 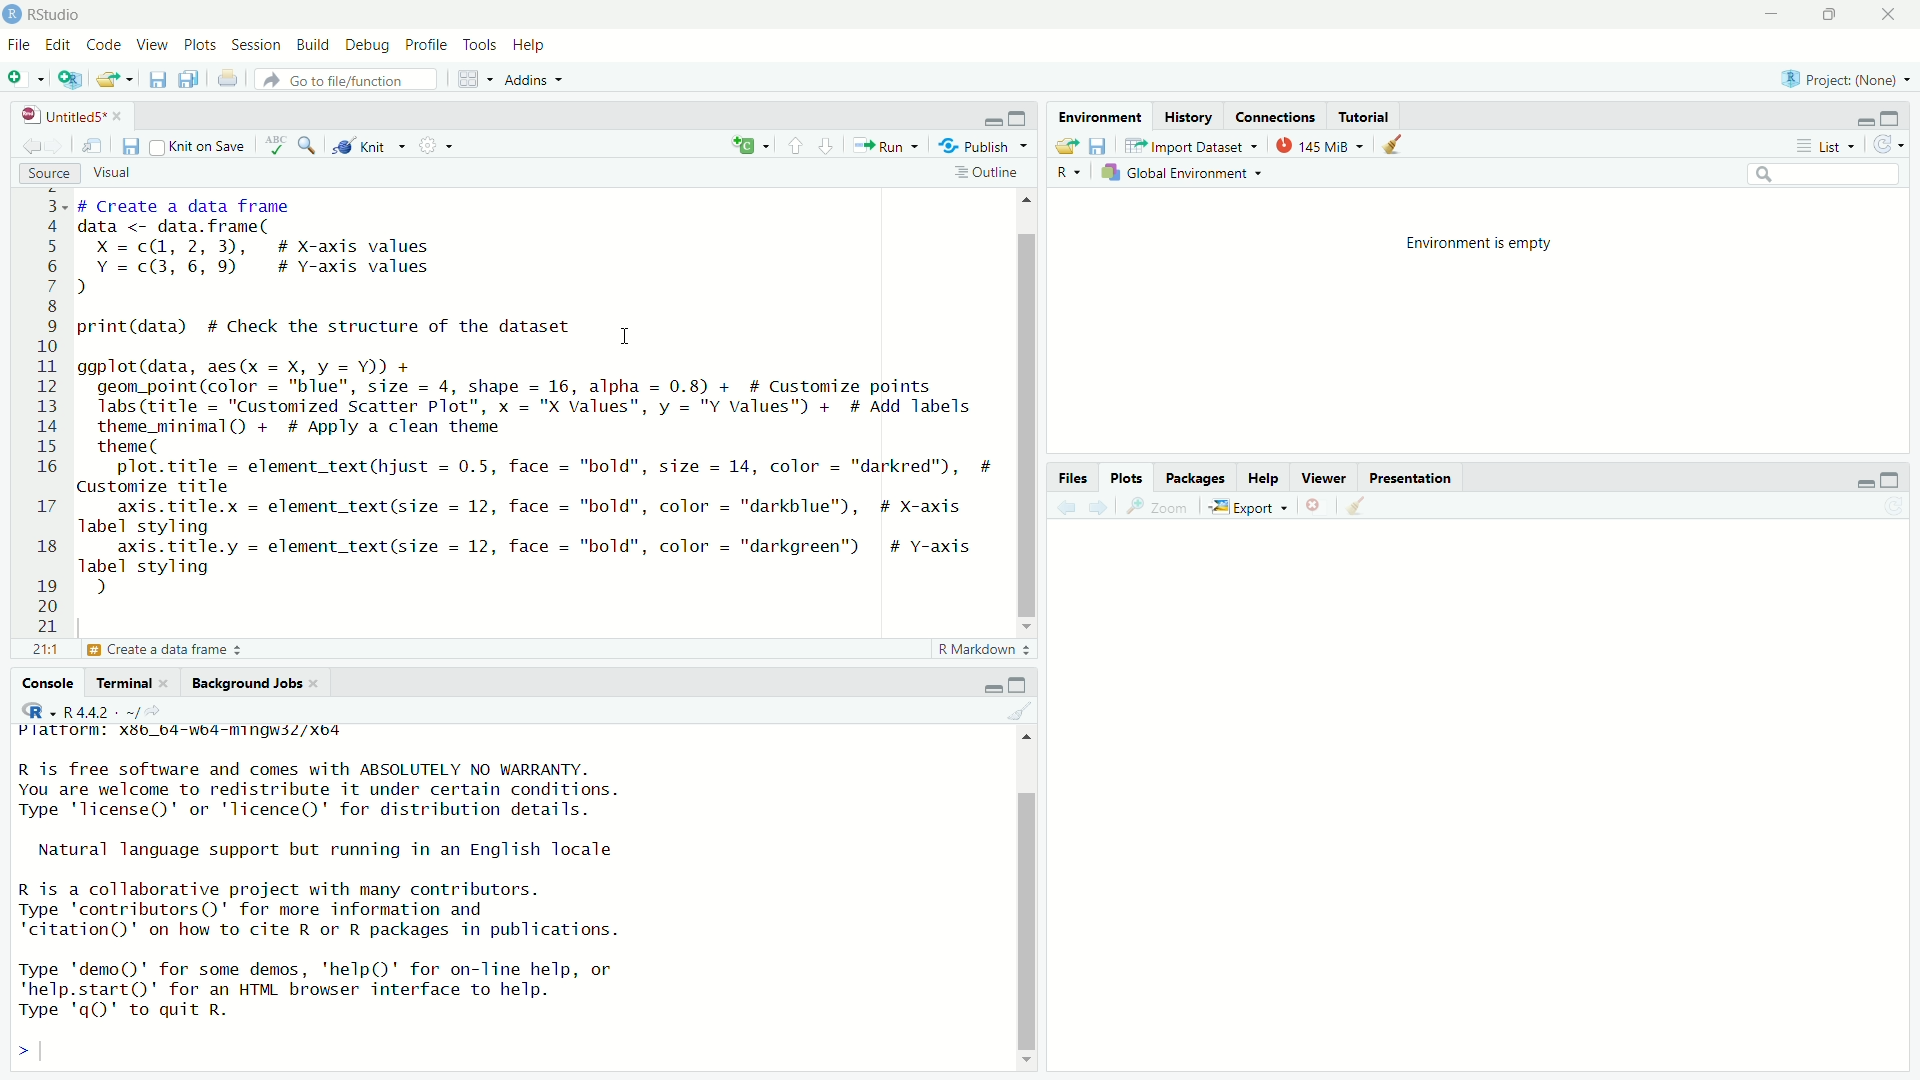 What do you see at coordinates (1315, 508) in the screenshot?
I see `delete selected files or folder` at bounding box center [1315, 508].